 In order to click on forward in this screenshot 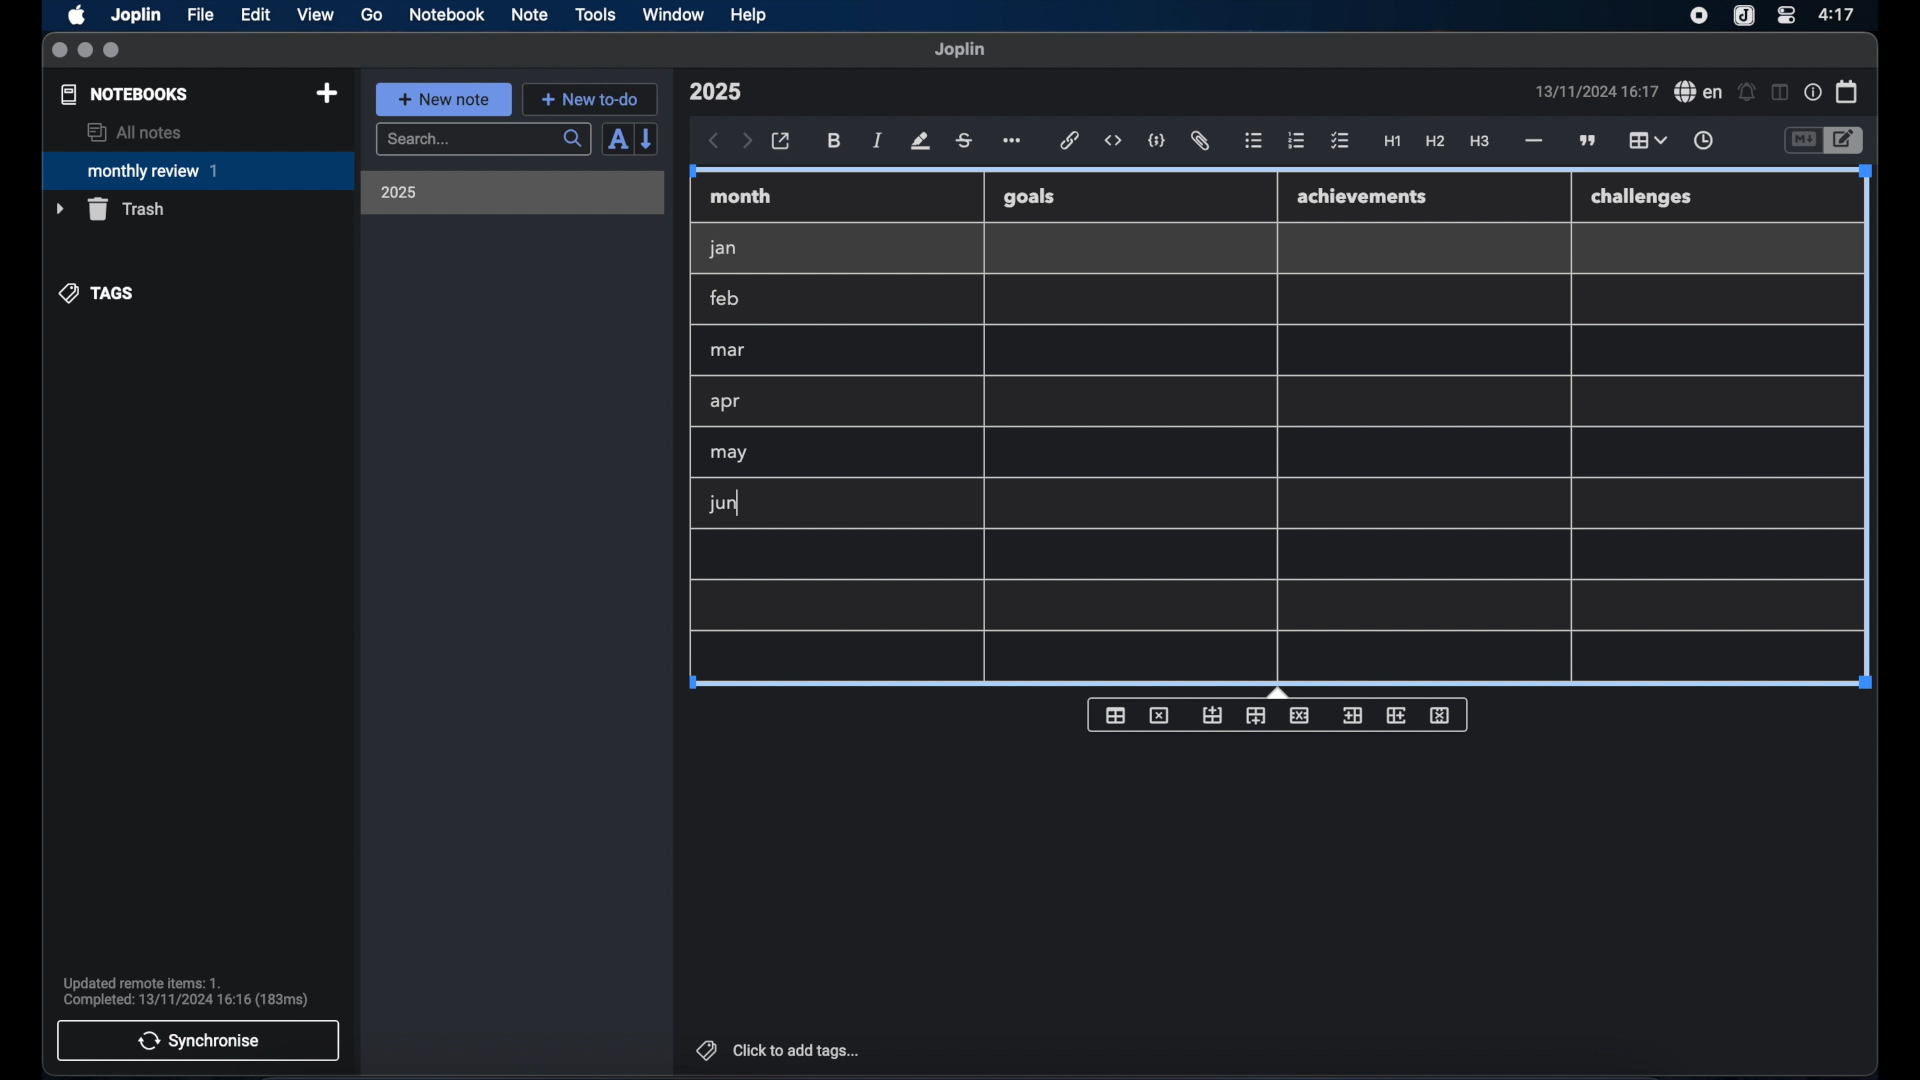, I will do `click(747, 142)`.